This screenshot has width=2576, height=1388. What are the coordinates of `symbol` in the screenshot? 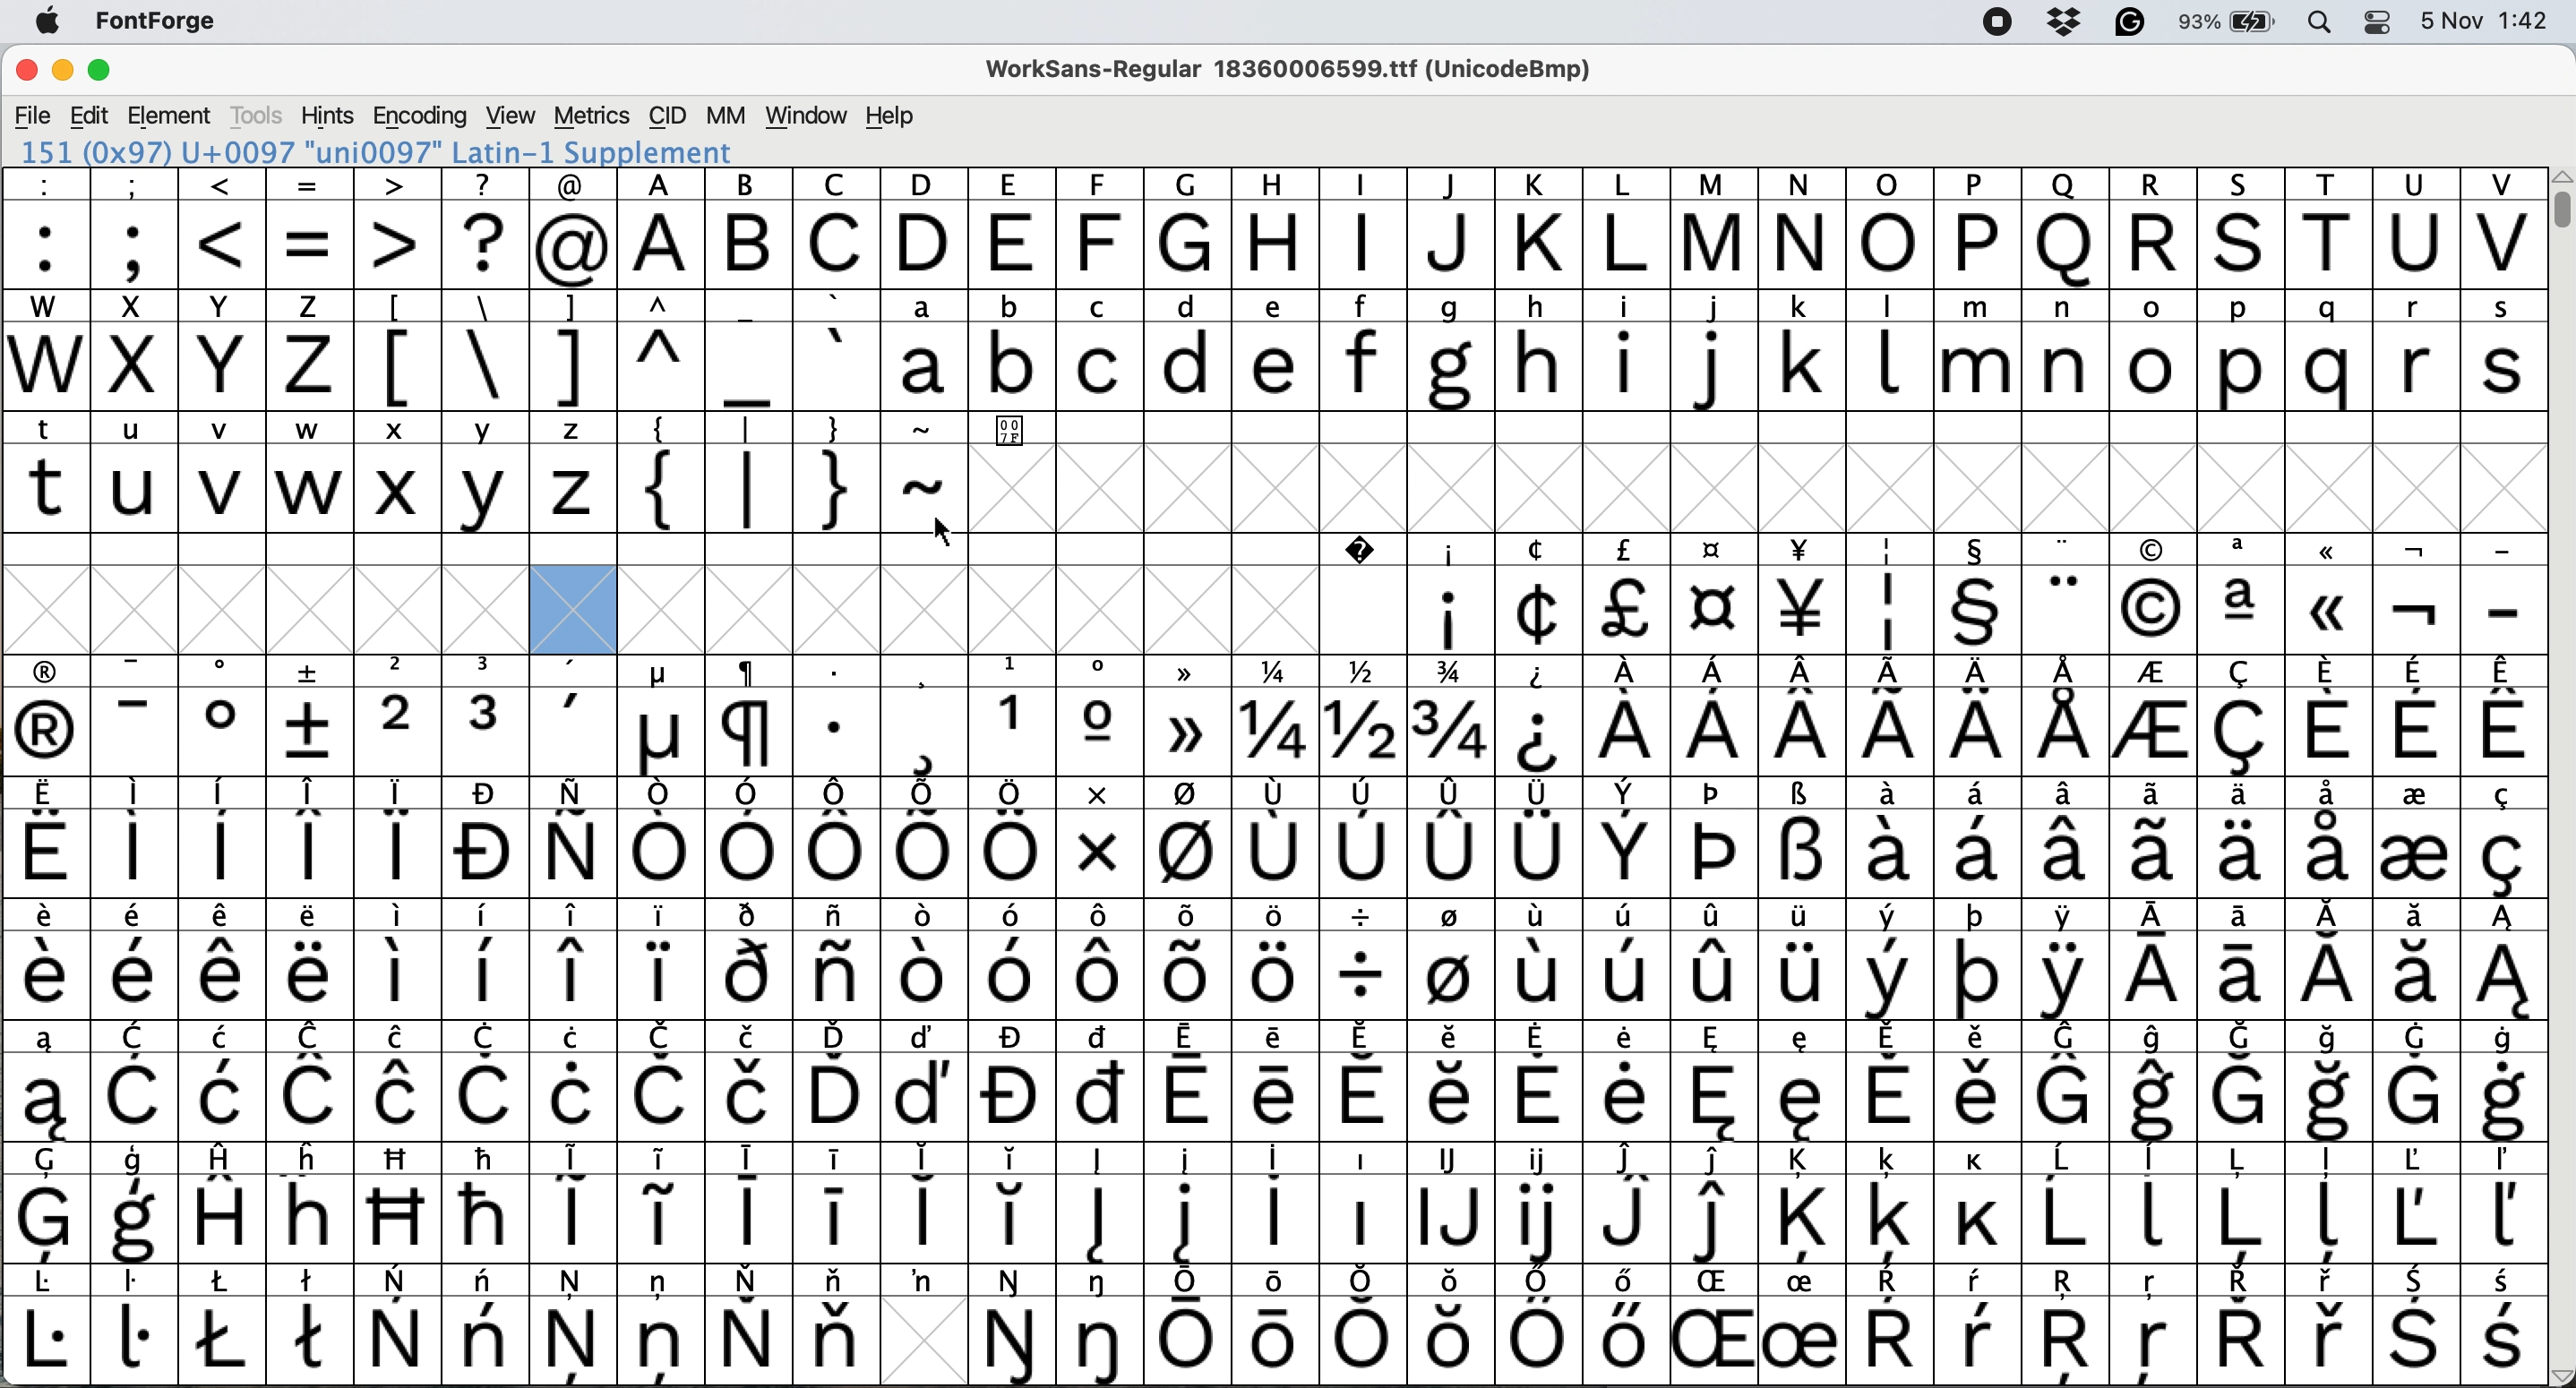 It's located at (923, 961).